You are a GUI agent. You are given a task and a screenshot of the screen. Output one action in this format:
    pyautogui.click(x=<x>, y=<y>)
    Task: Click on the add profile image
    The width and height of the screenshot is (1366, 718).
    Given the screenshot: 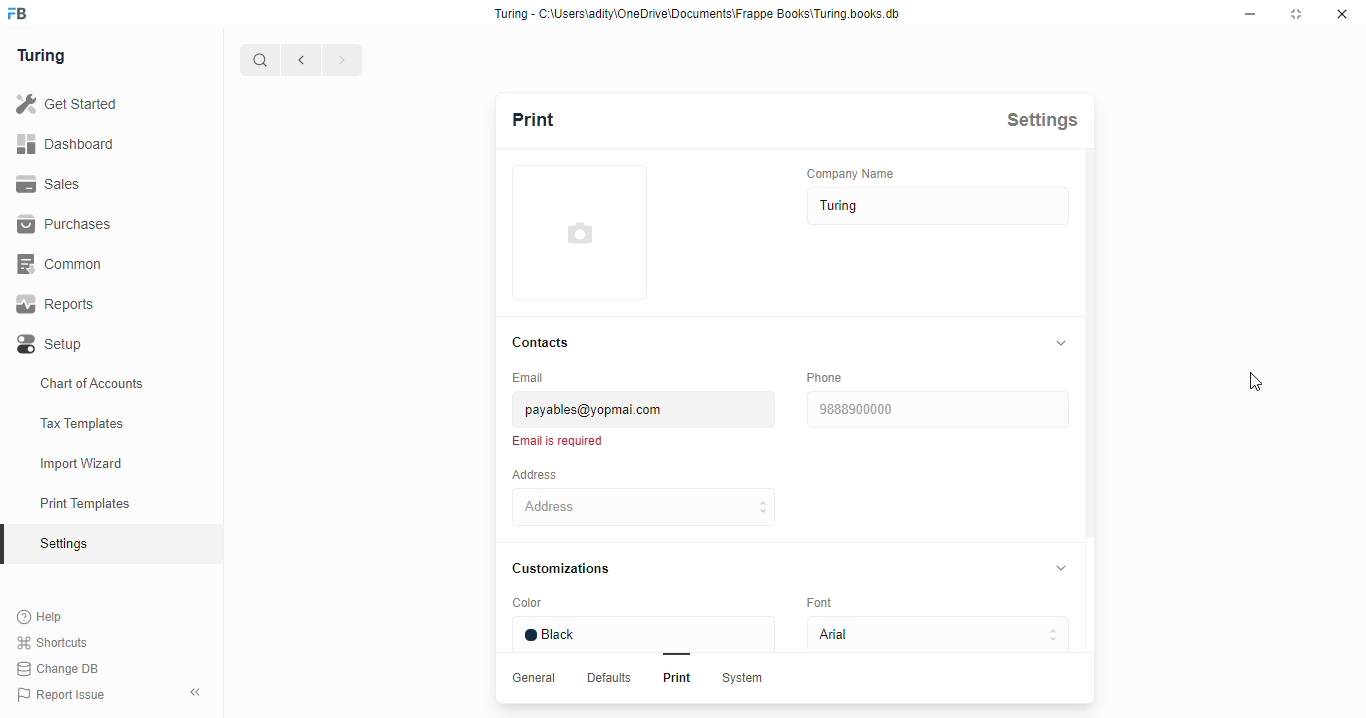 What is the action you would take?
    pyautogui.click(x=580, y=243)
    